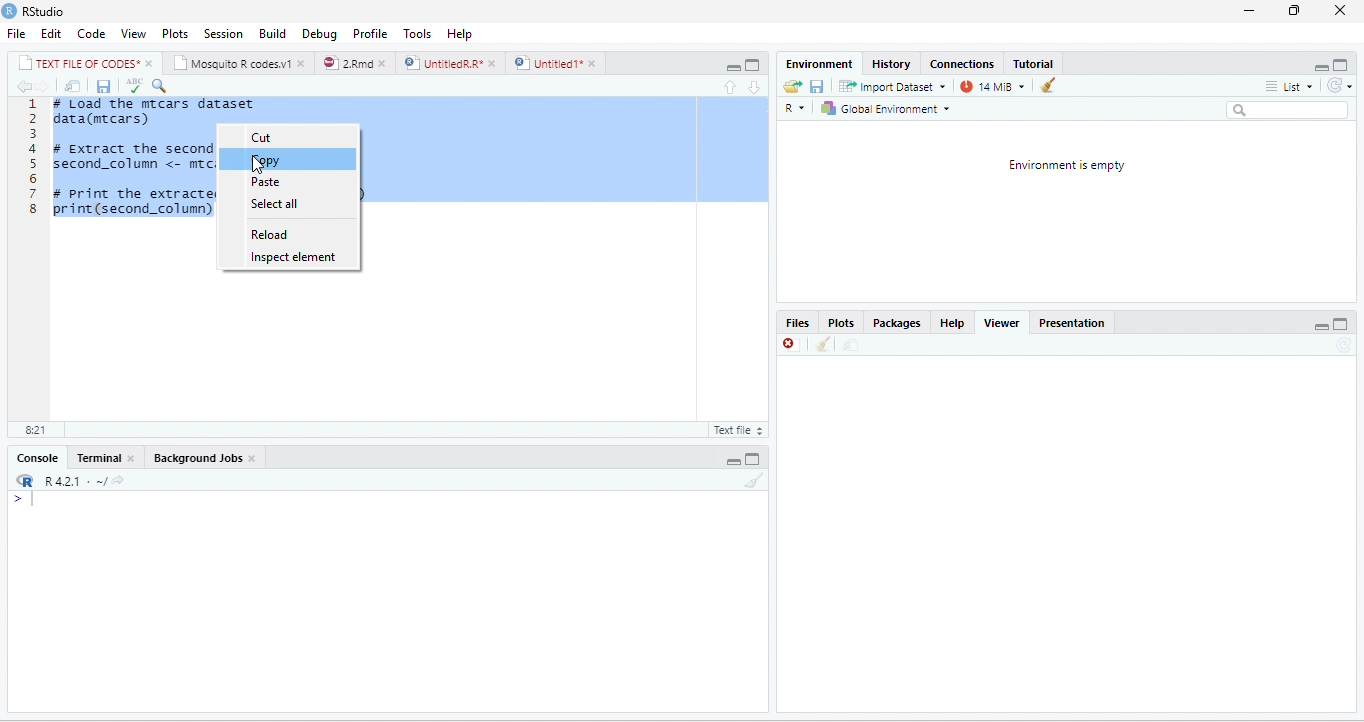  What do you see at coordinates (384, 62) in the screenshot?
I see `close` at bounding box center [384, 62].